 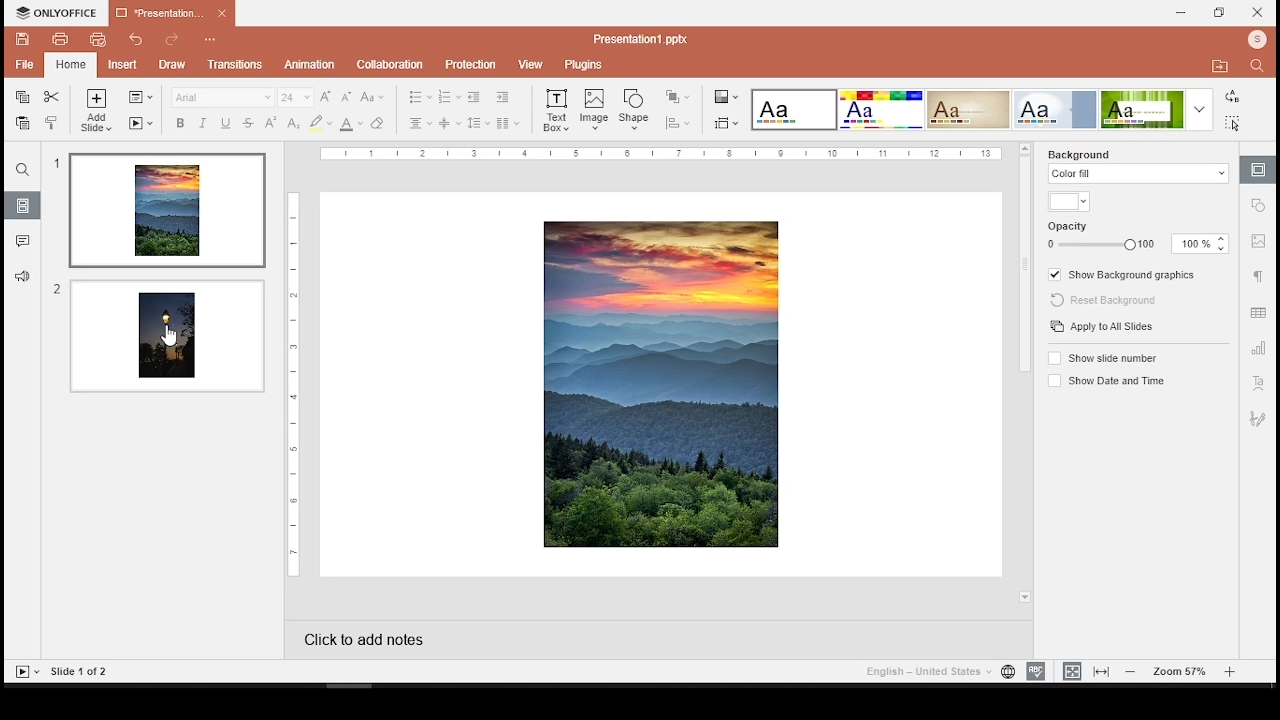 I want to click on english - united states, so click(x=925, y=674).